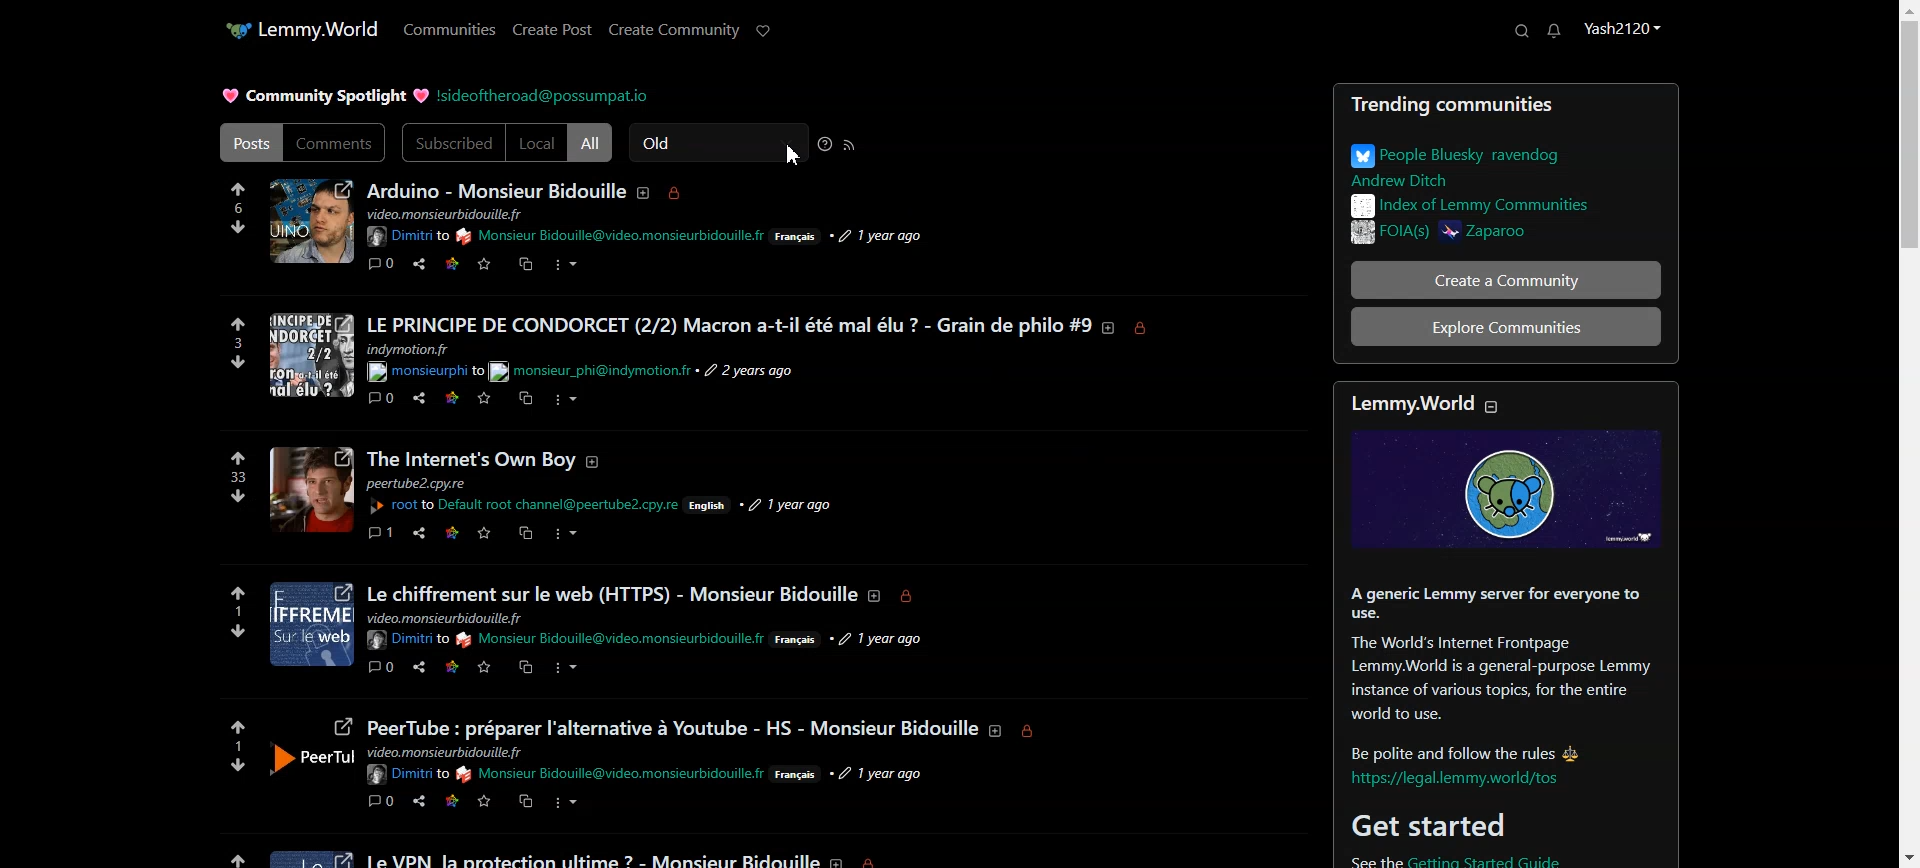 This screenshot has height=868, width=1920. I want to click on FOIA(s), so click(1384, 234).